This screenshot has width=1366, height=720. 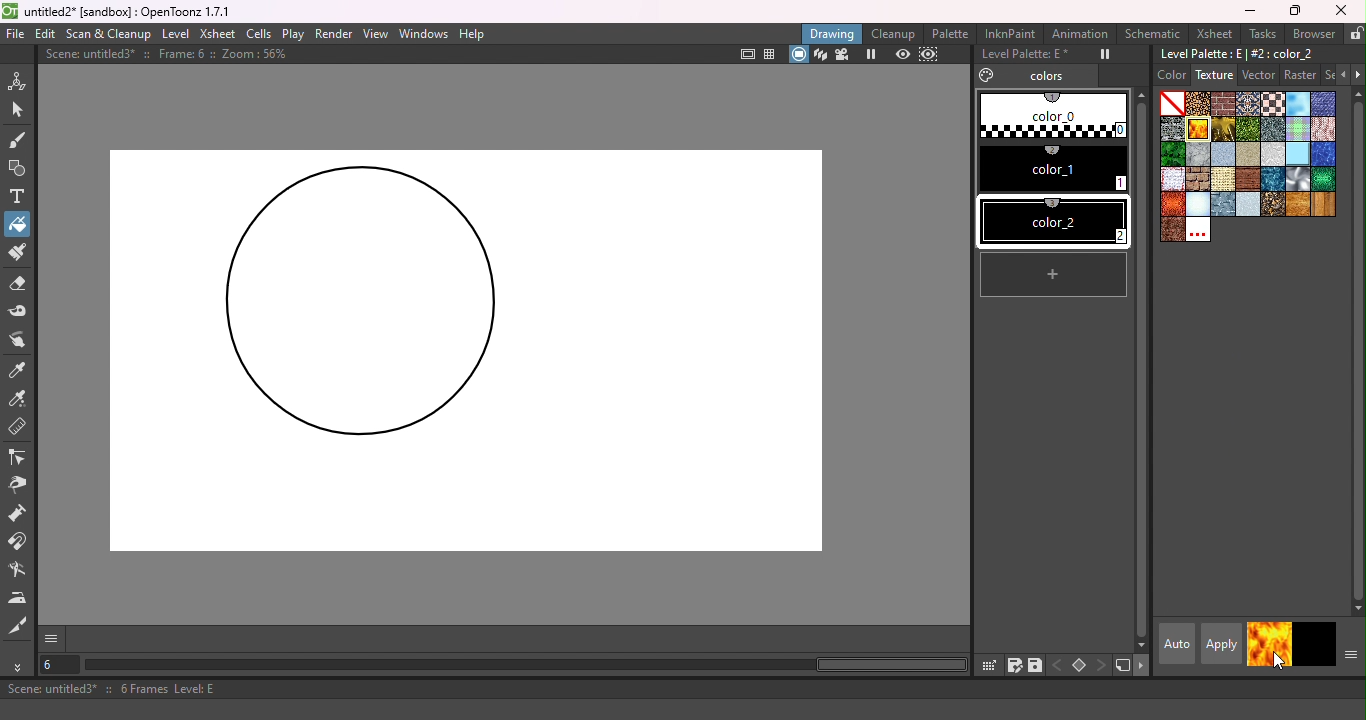 What do you see at coordinates (1151, 34) in the screenshot?
I see `Schematic` at bounding box center [1151, 34].